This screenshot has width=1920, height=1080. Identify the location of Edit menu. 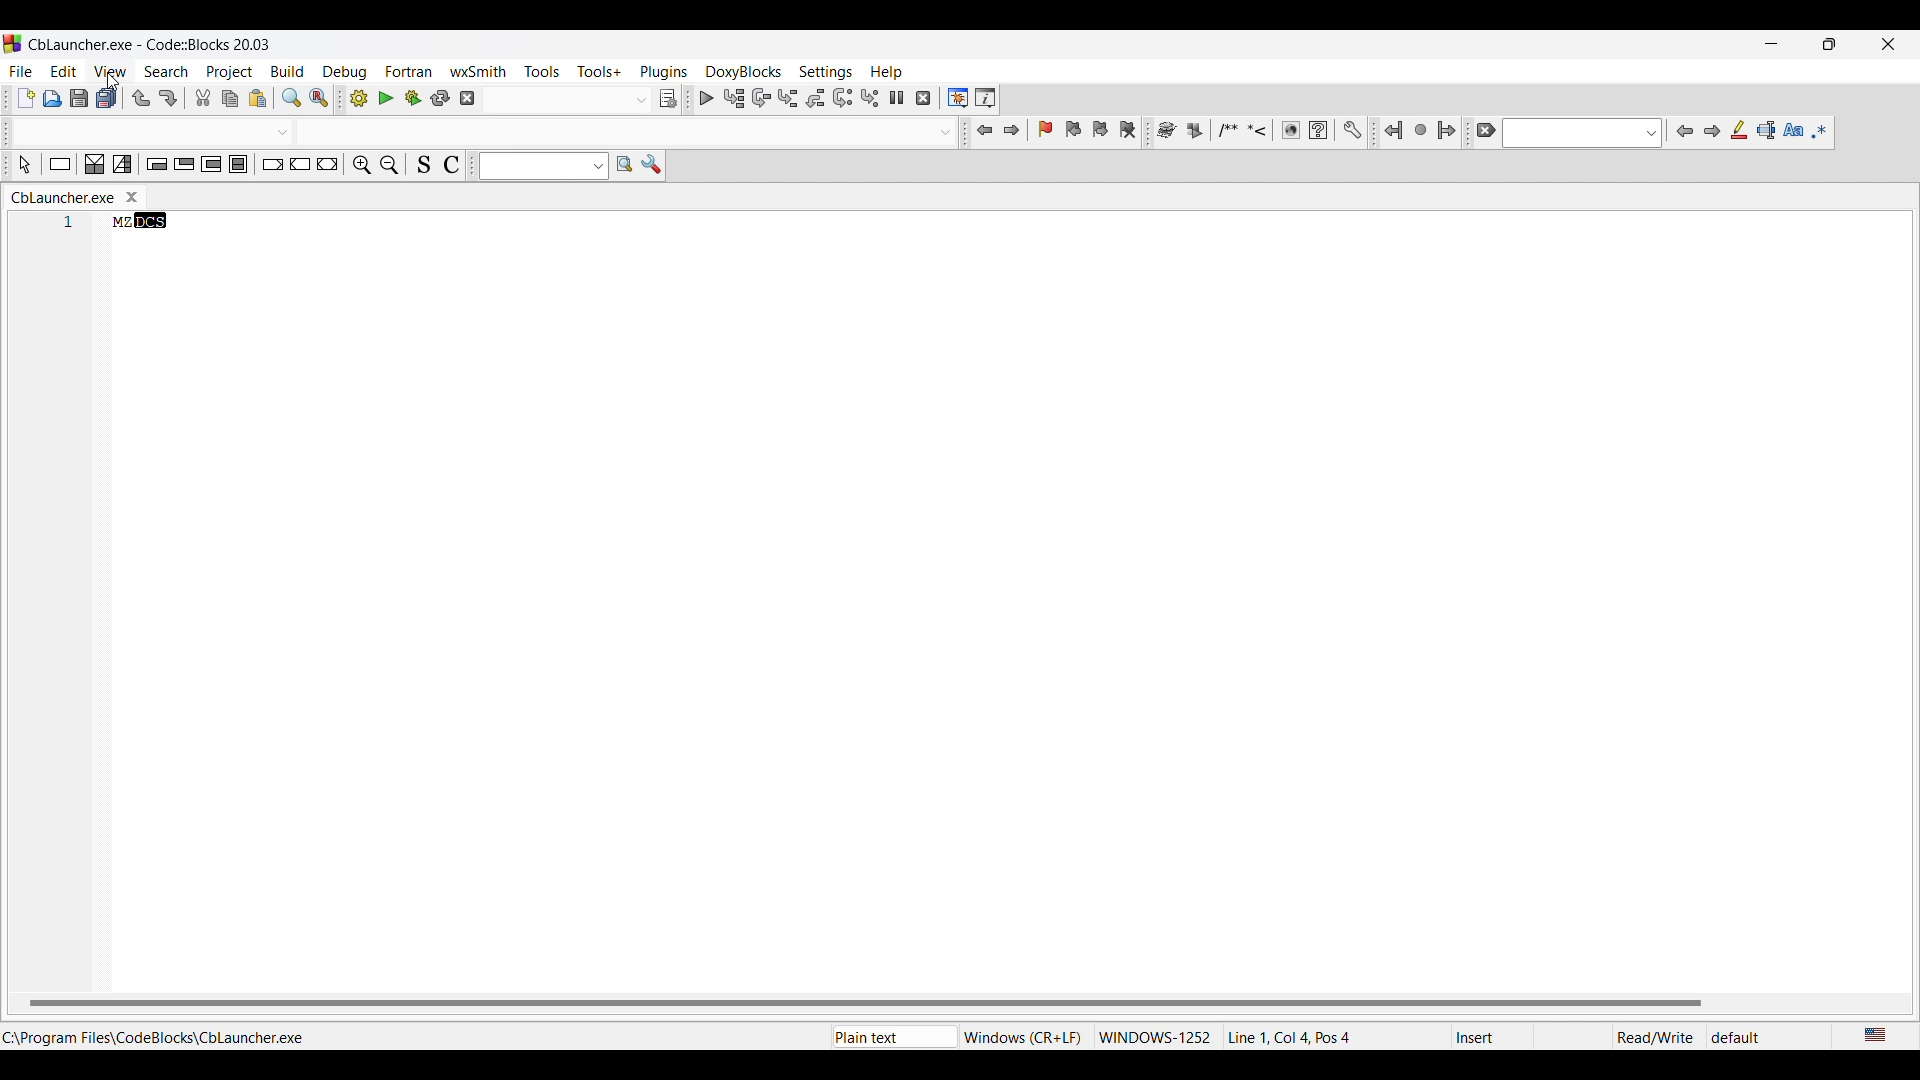
(63, 71).